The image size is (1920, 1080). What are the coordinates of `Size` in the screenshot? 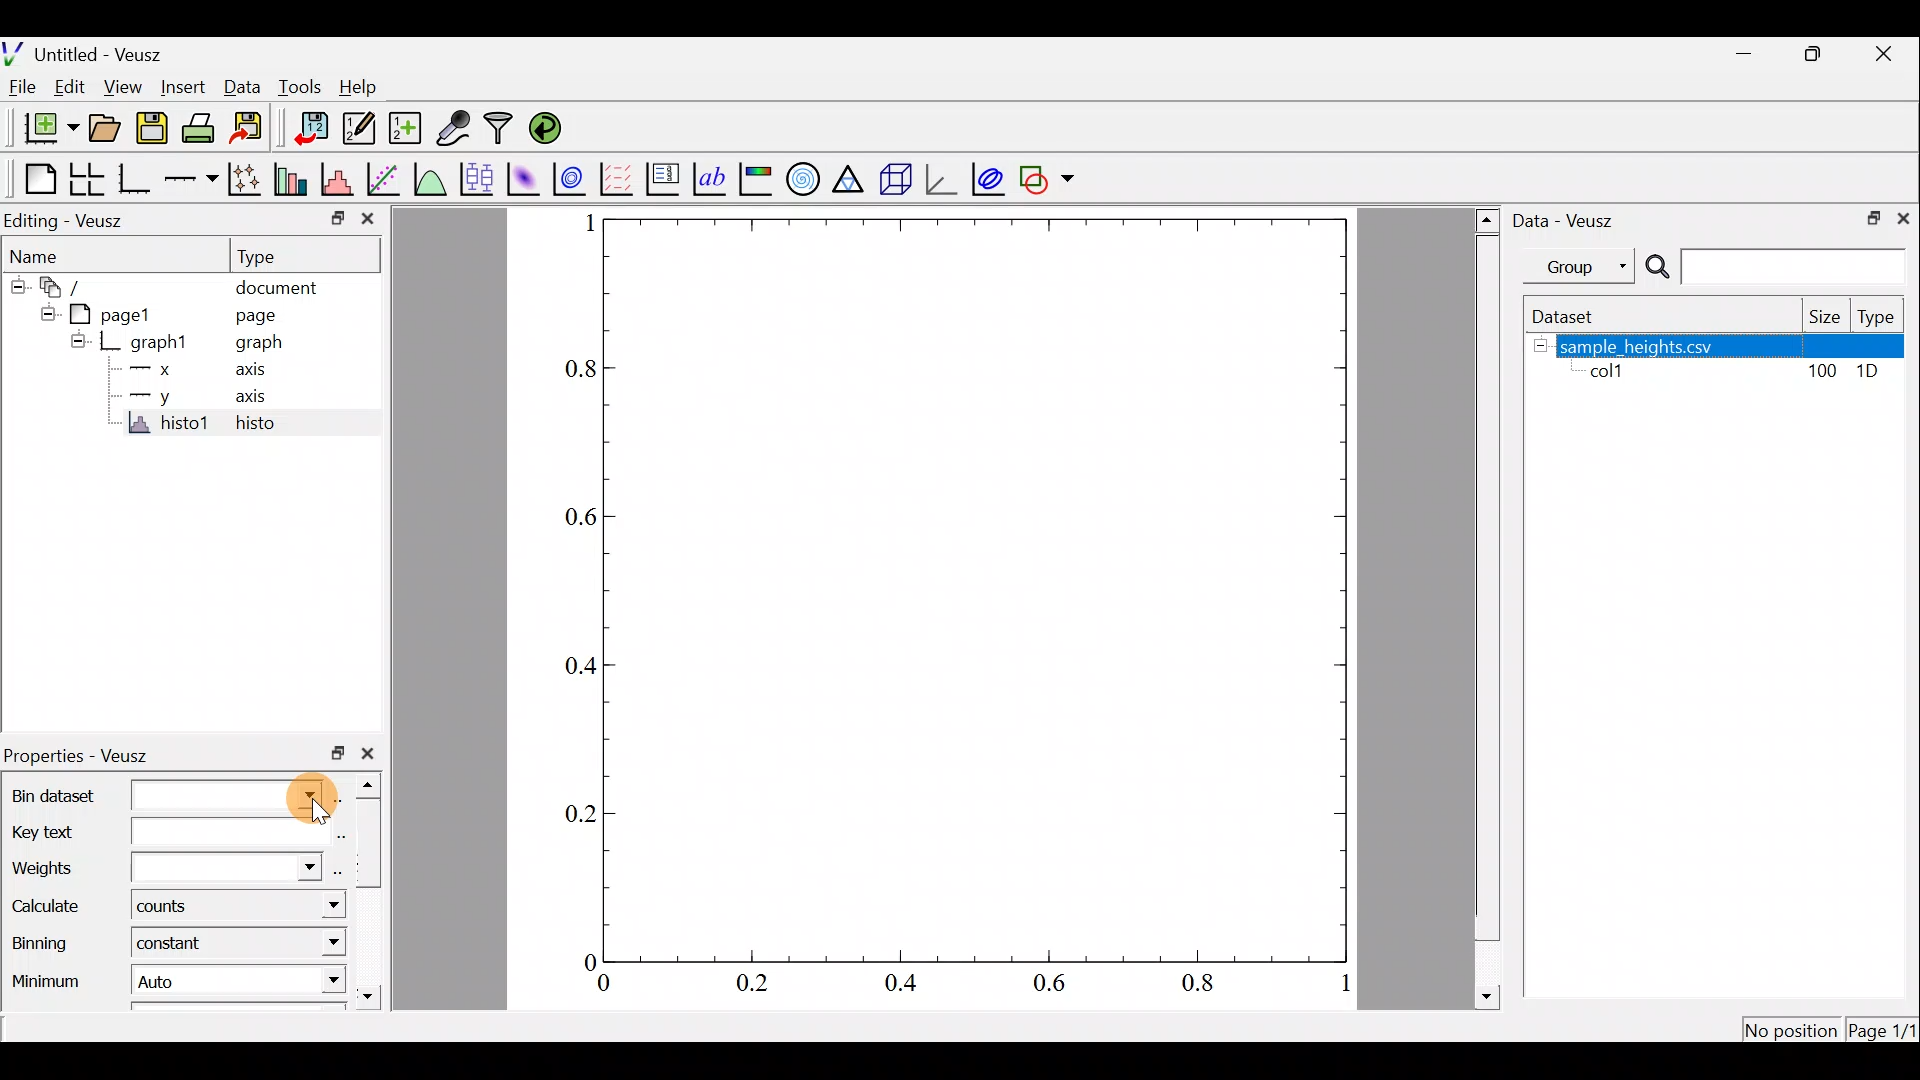 It's located at (1822, 316).